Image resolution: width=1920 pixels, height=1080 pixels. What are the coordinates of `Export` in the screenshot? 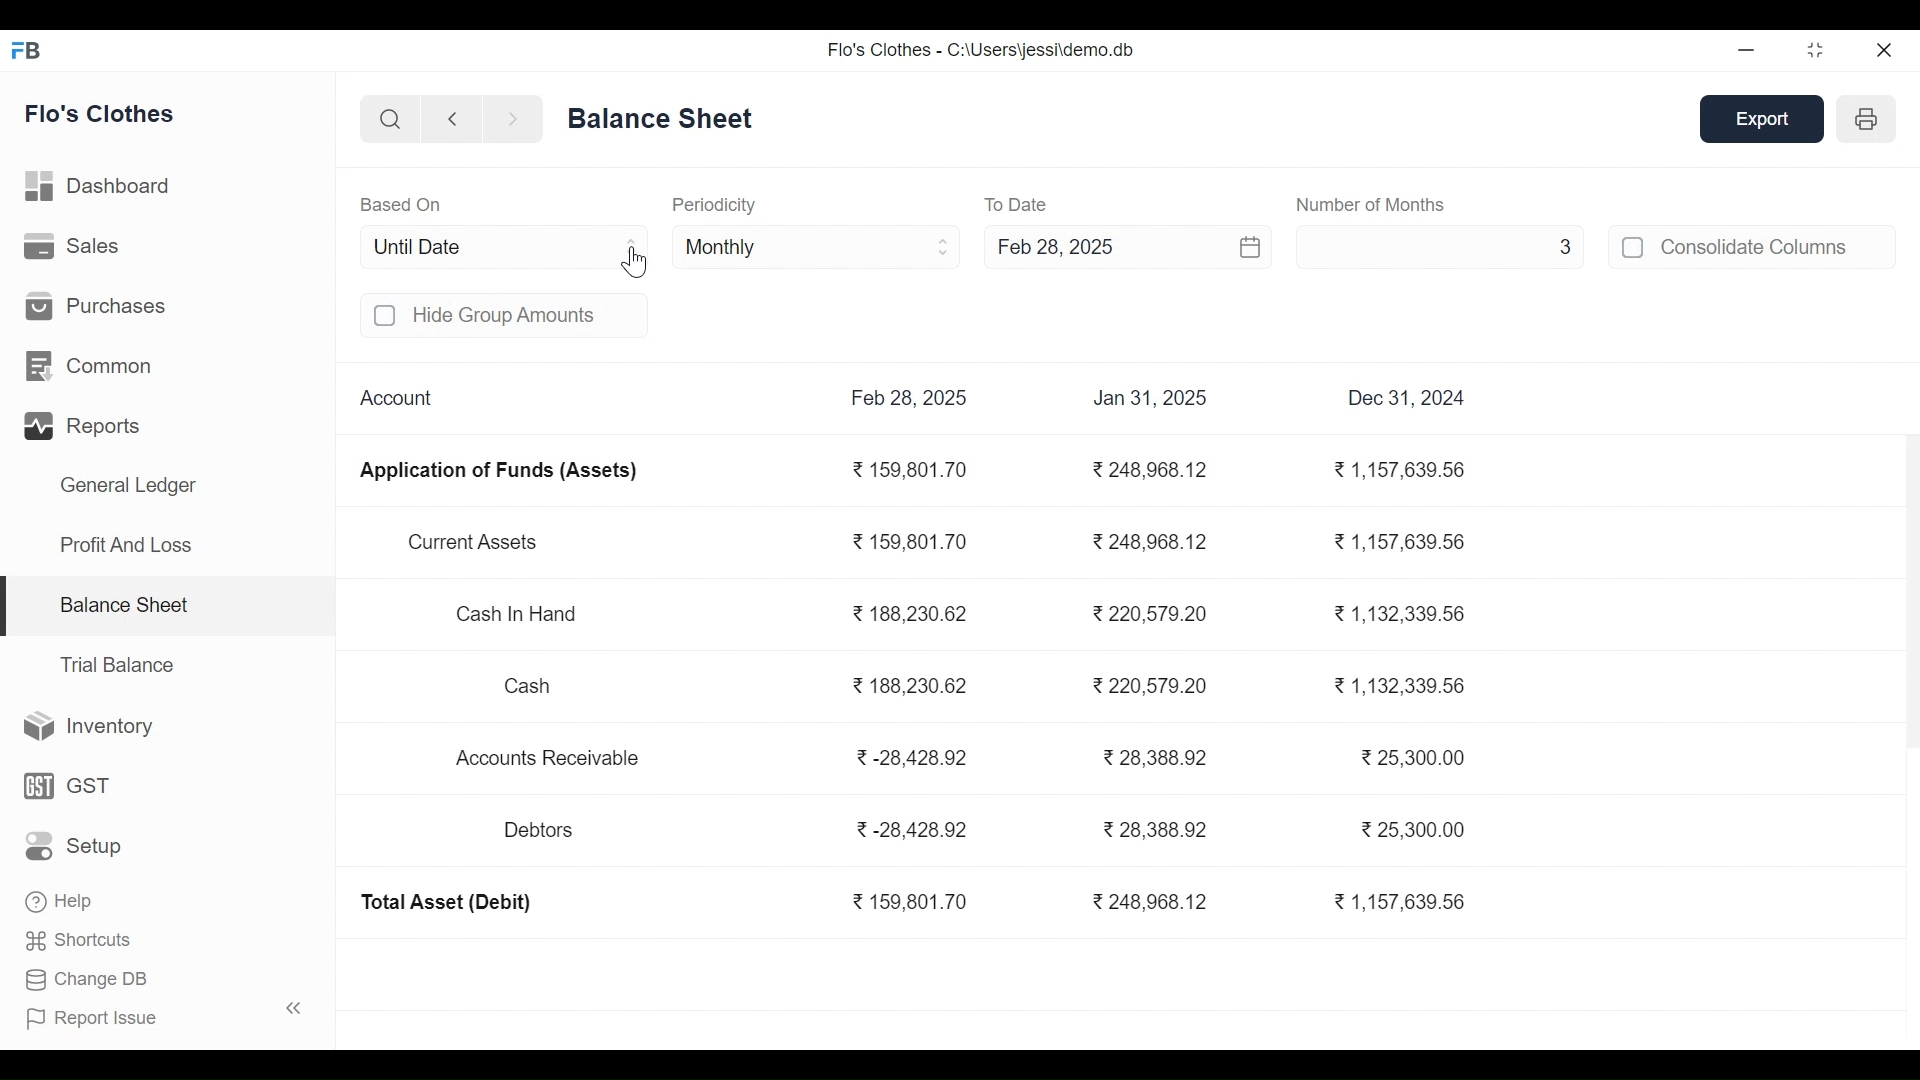 It's located at (1764, 120).